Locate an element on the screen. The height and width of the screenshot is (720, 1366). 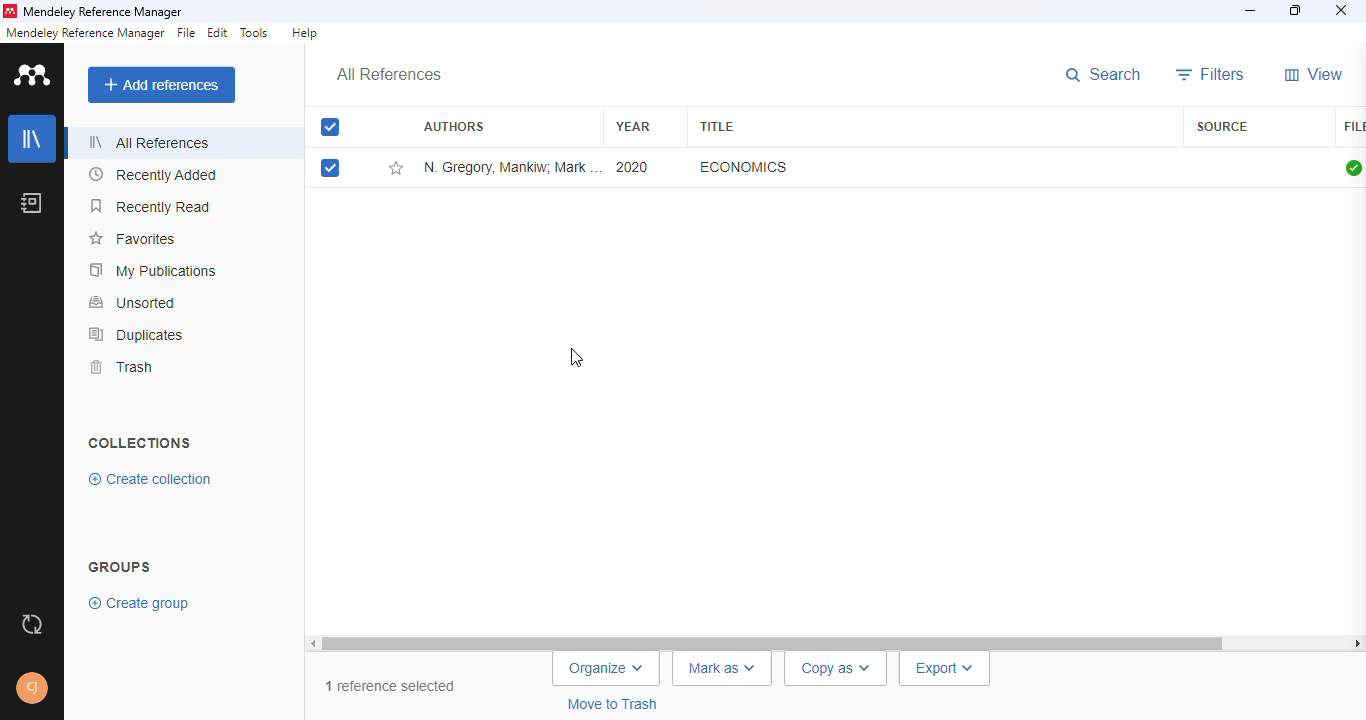
trash is located at coordinates (126, 368).